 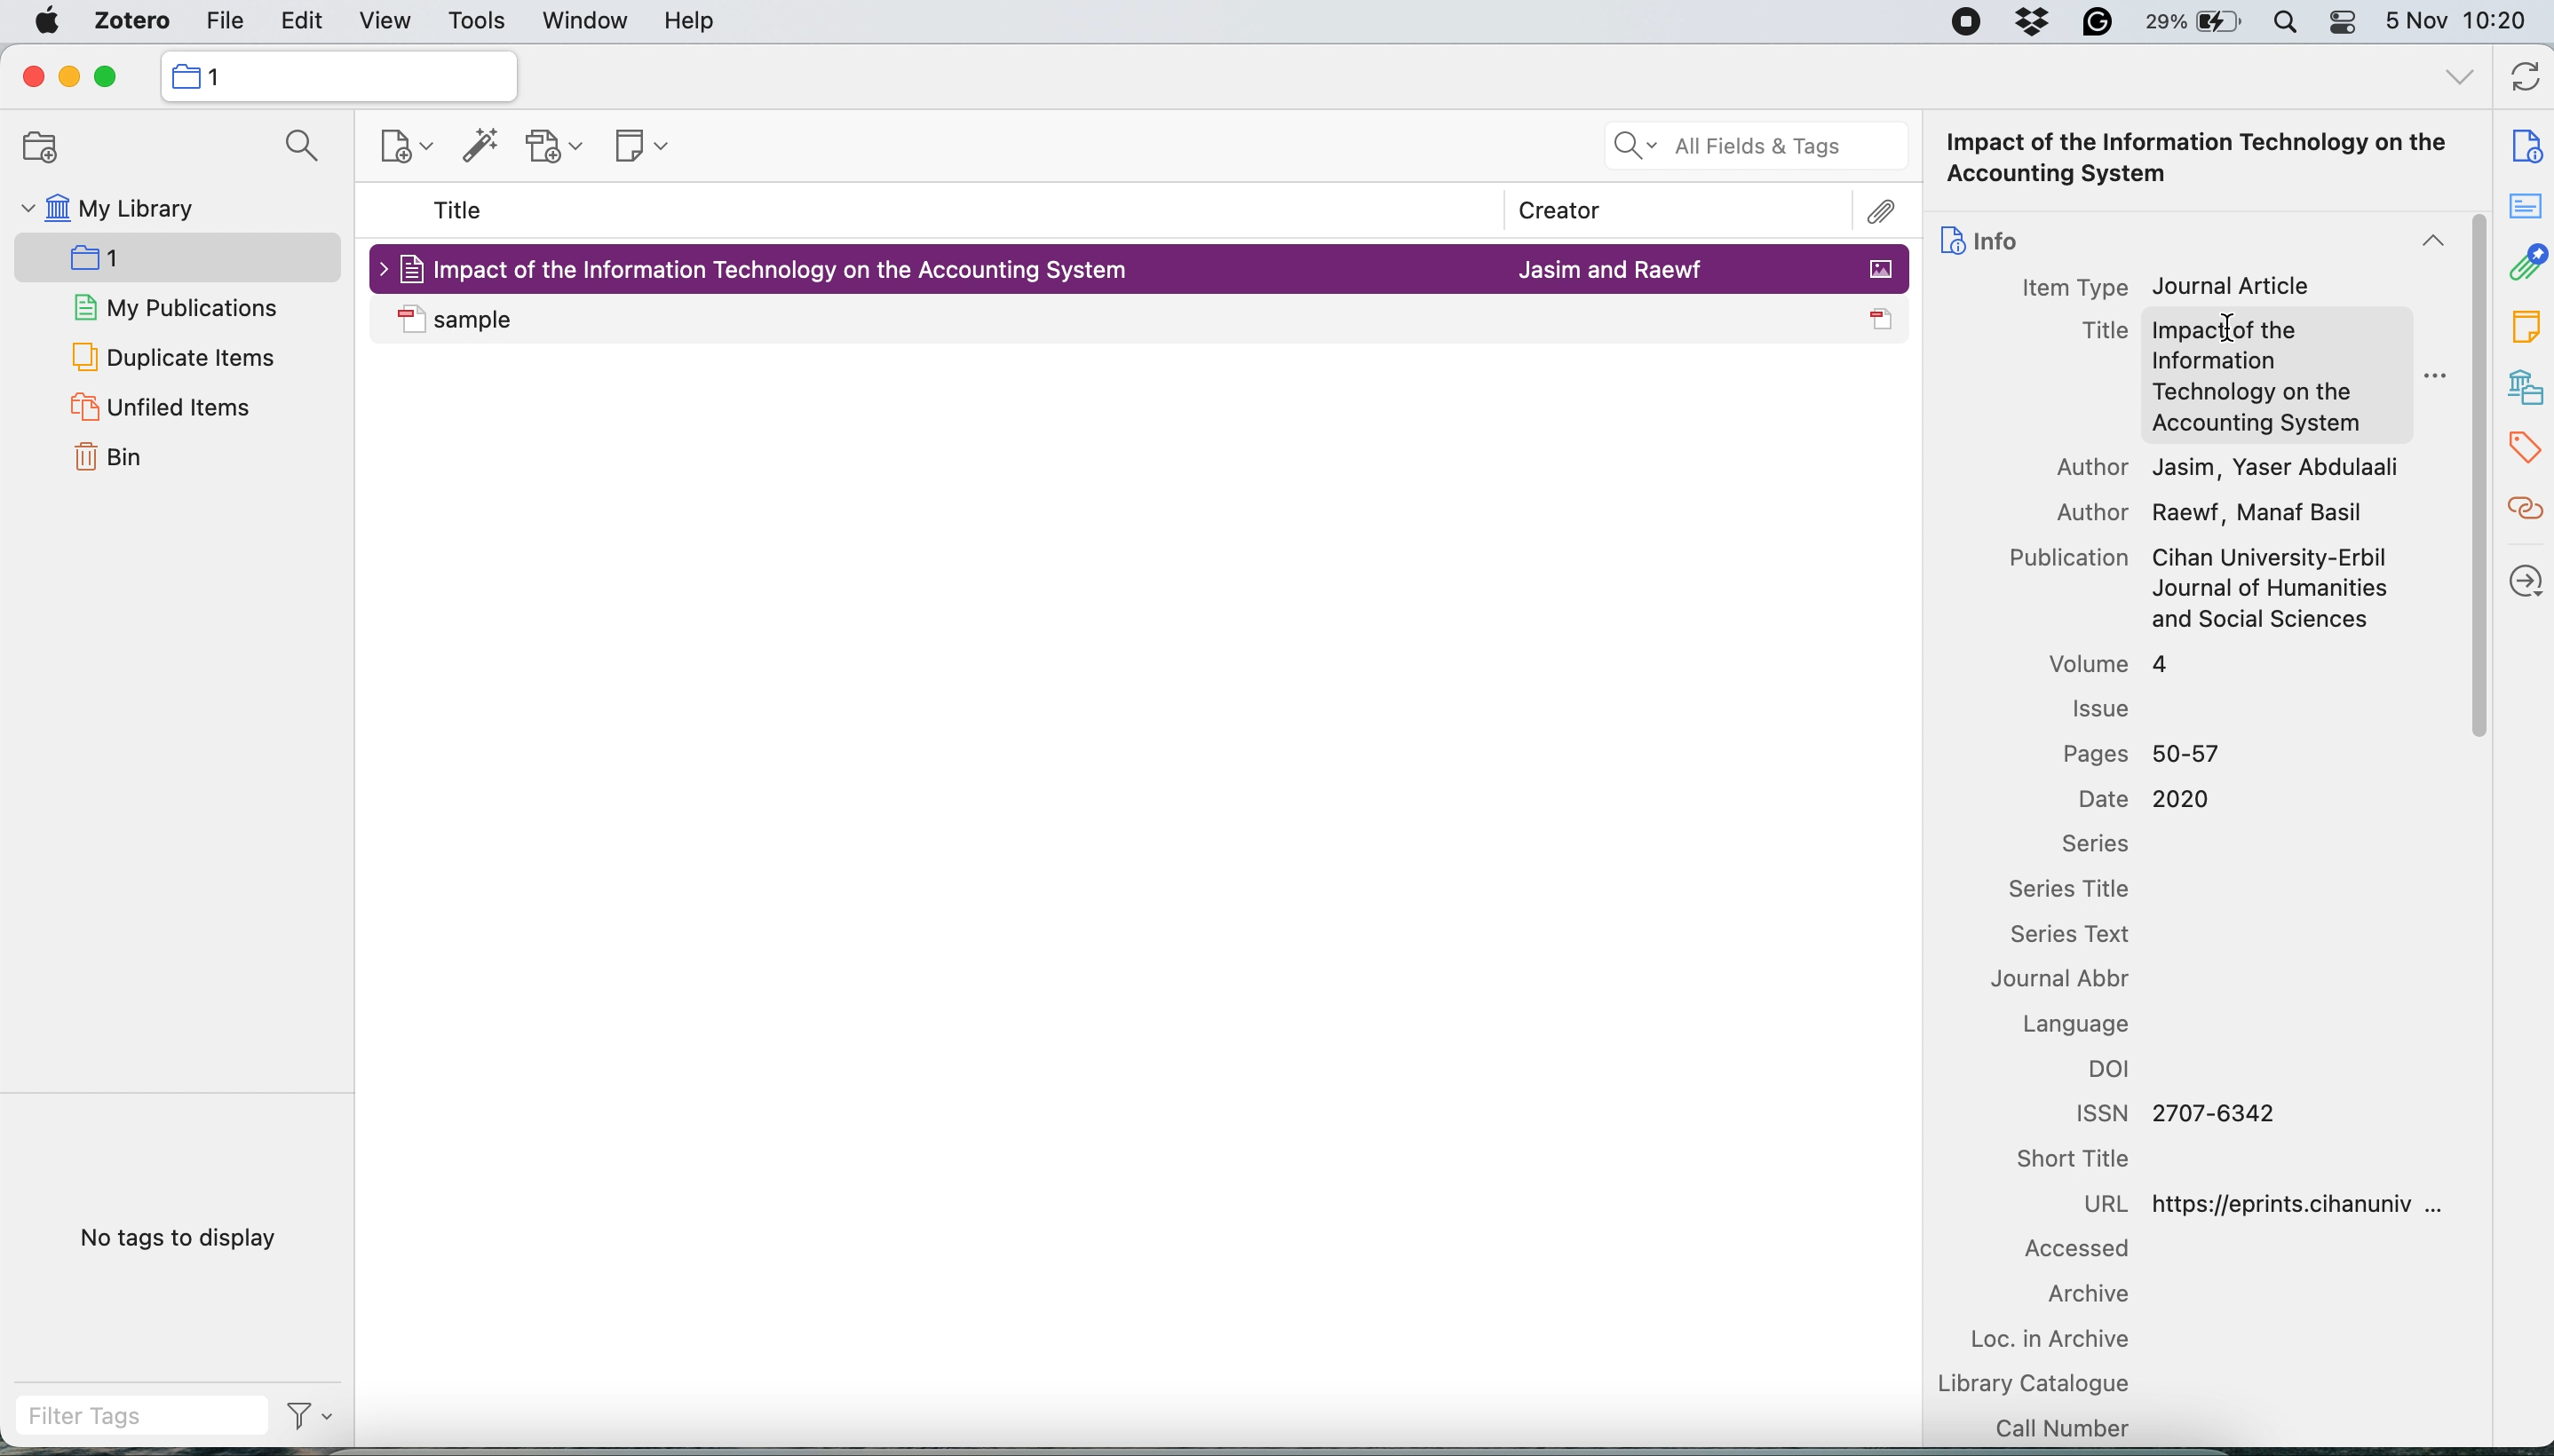 I want to click on URL https://eprints.cihanuniv ..., so click(x=2262, y=1203).